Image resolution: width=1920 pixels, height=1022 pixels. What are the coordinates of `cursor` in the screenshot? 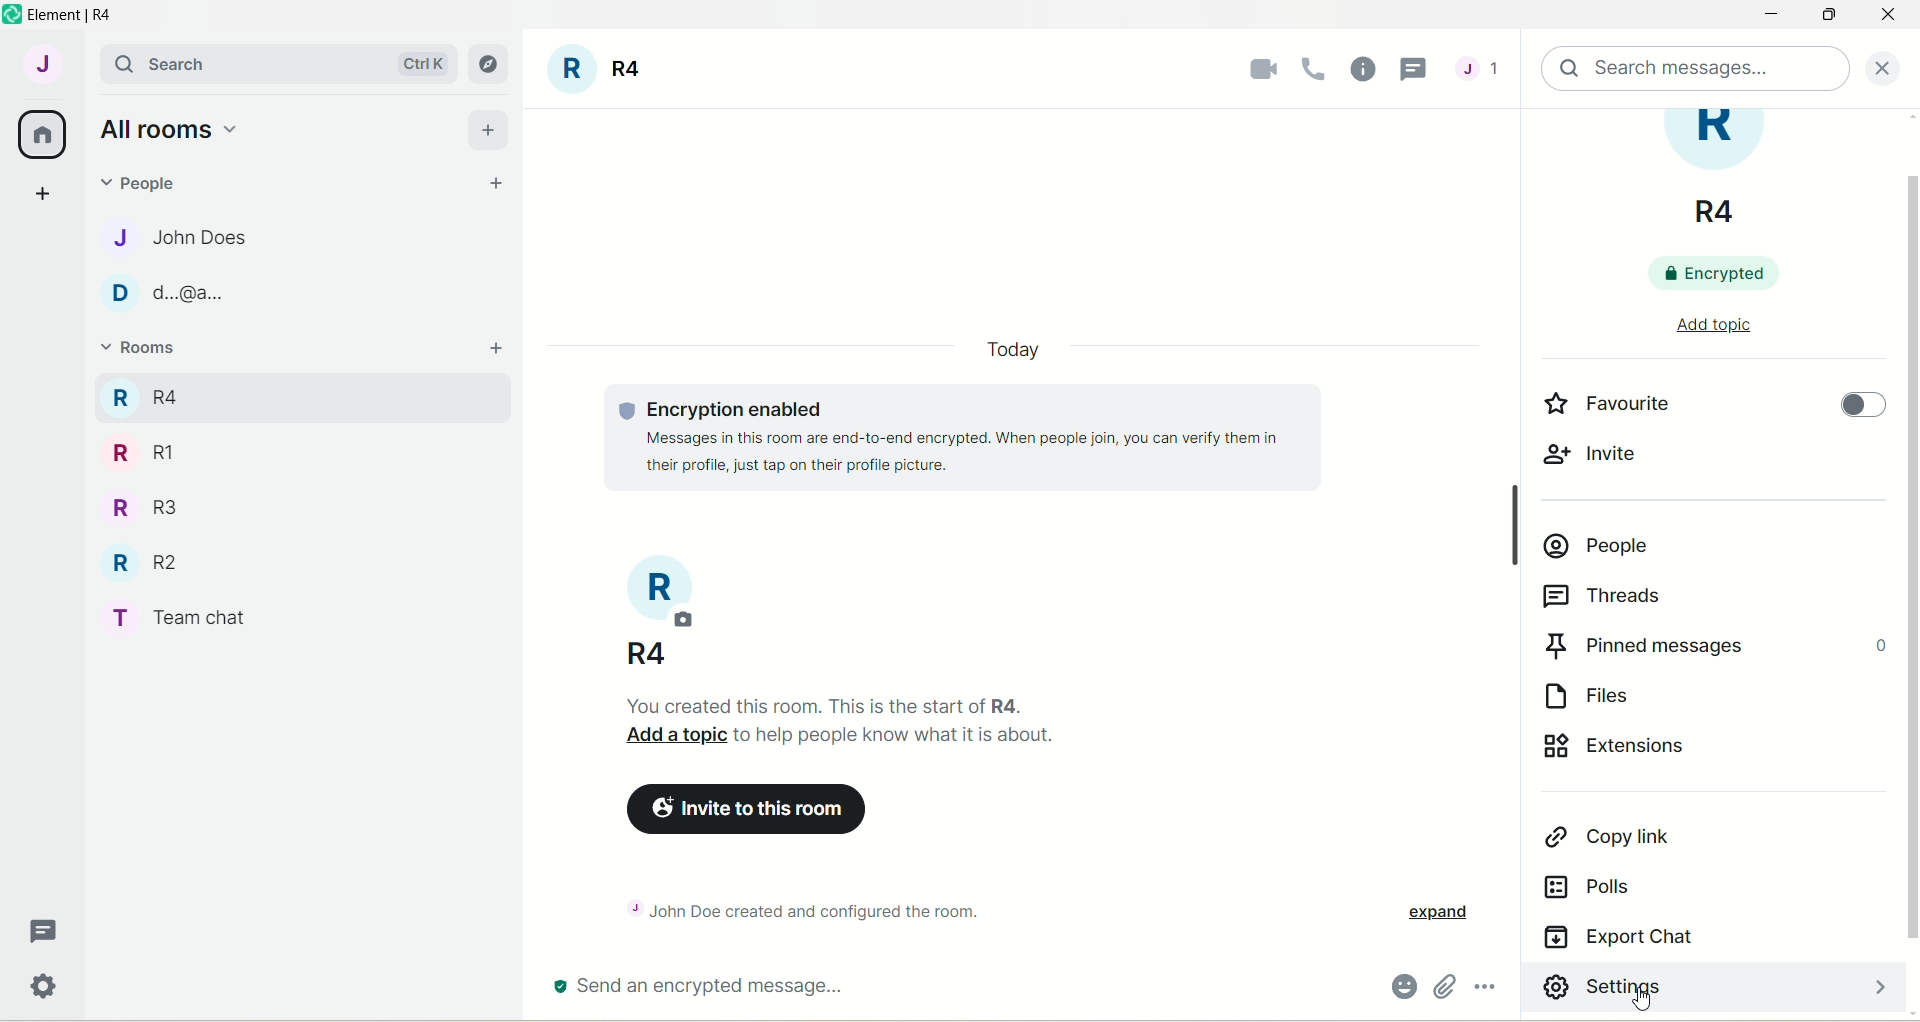 It's located at (1417, 70).